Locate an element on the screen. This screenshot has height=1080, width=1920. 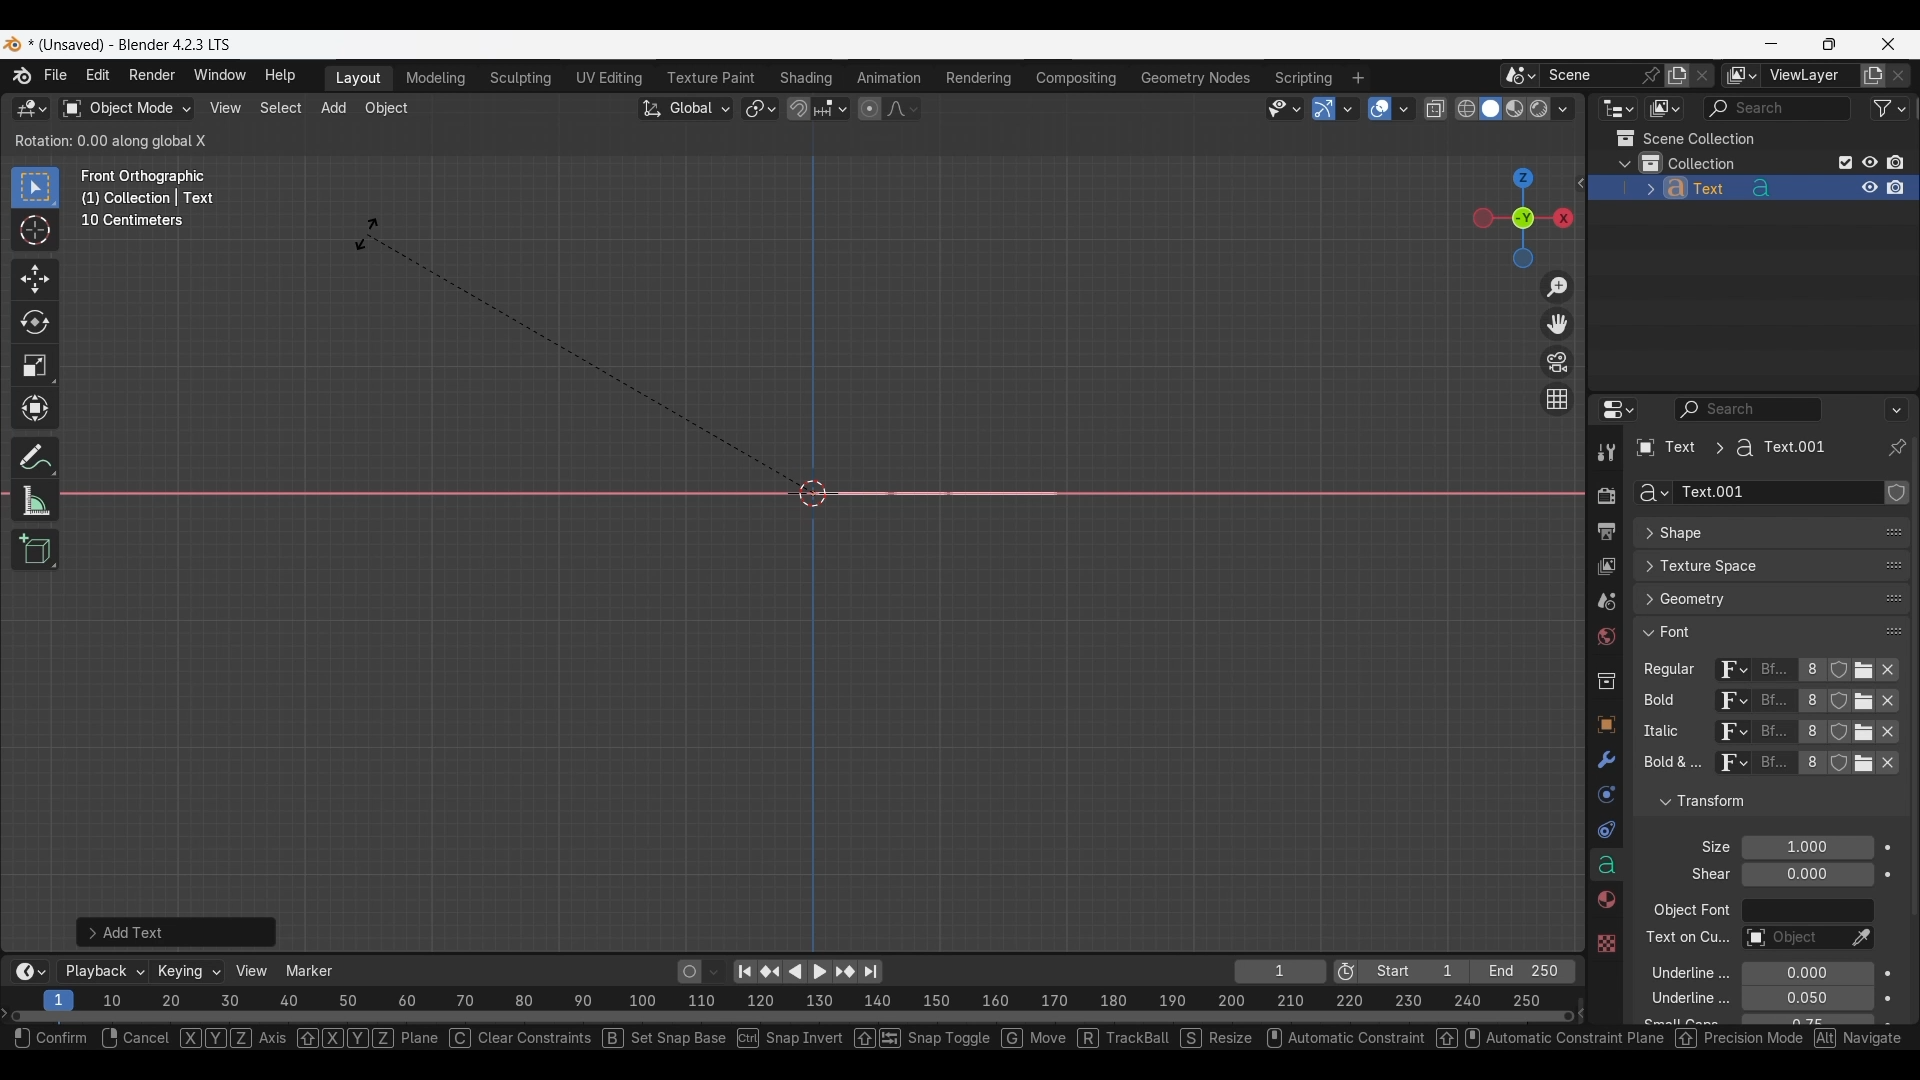
Click to collapse Transform is located at coordinates (1754, 802).